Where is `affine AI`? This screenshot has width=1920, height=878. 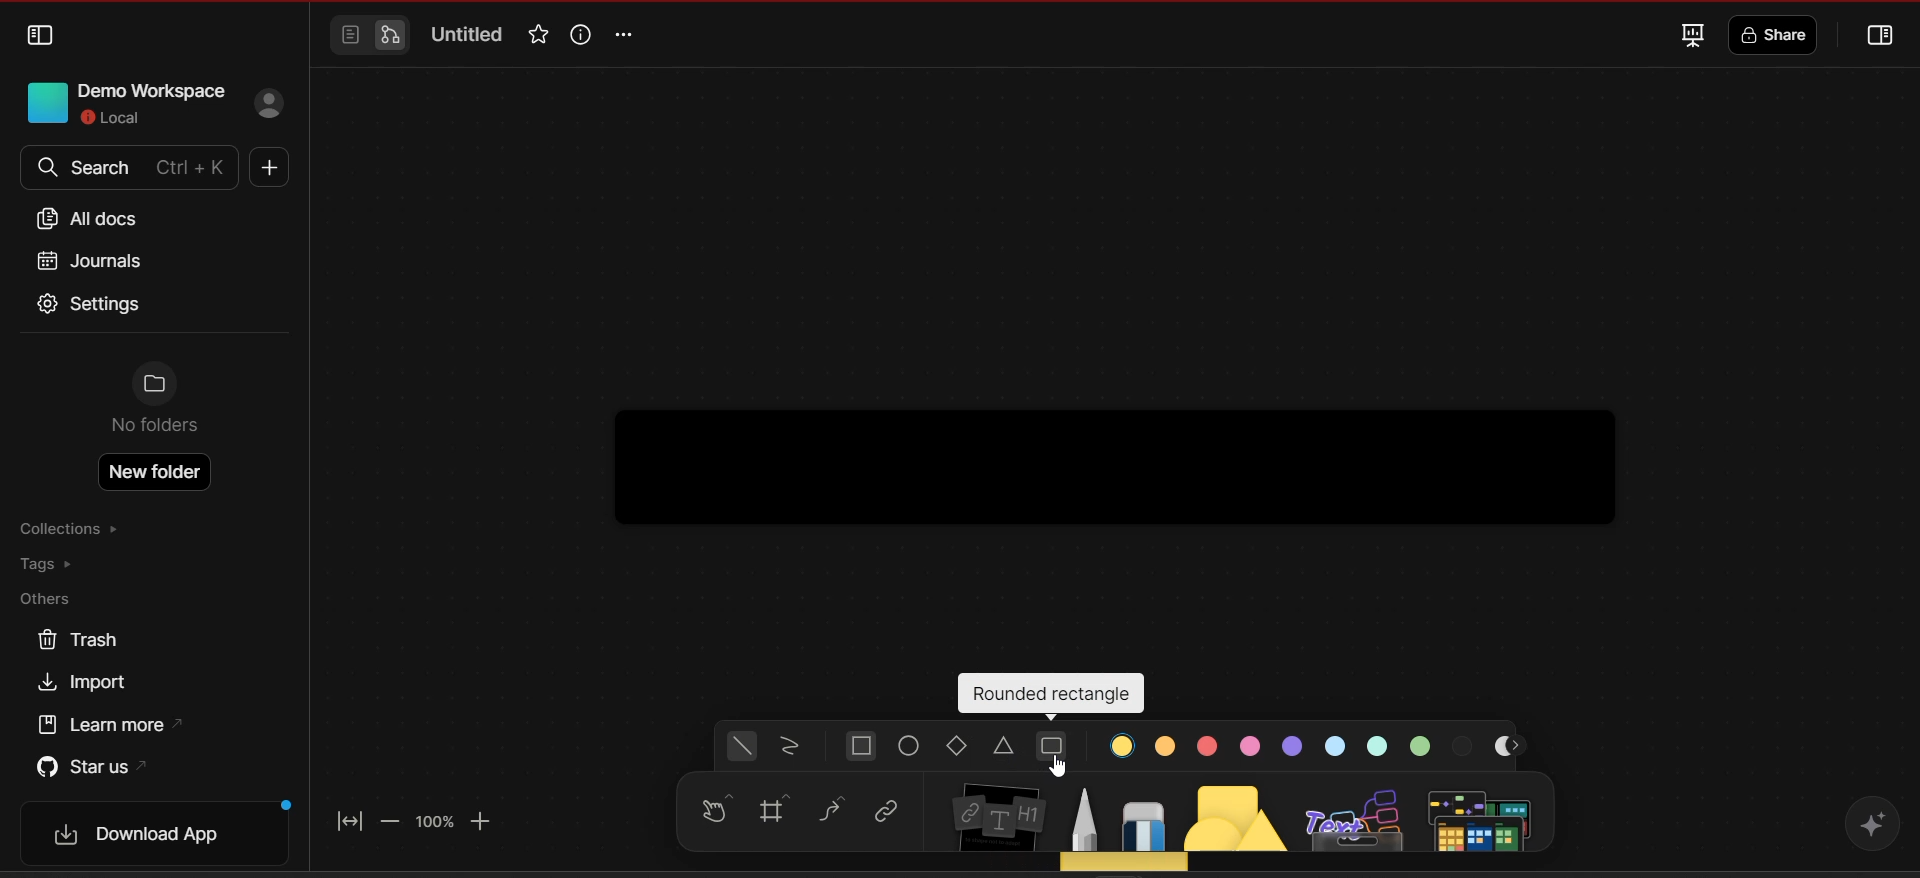
affine AI is located at coordinates (1872, 822).